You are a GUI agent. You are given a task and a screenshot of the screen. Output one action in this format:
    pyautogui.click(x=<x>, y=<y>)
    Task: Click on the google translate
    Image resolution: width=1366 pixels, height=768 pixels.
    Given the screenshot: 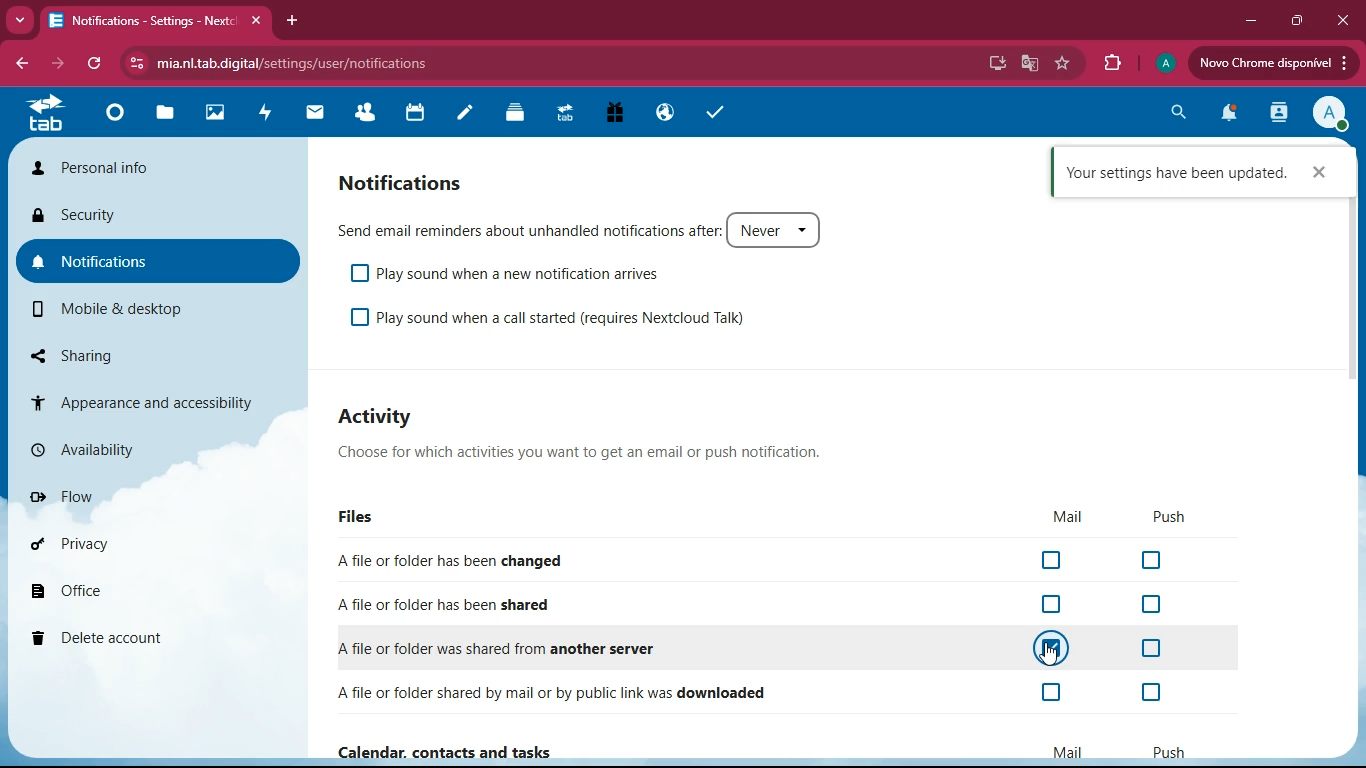 What is the action you would take?
    pyautogui.click(x=1028, y=61)
    